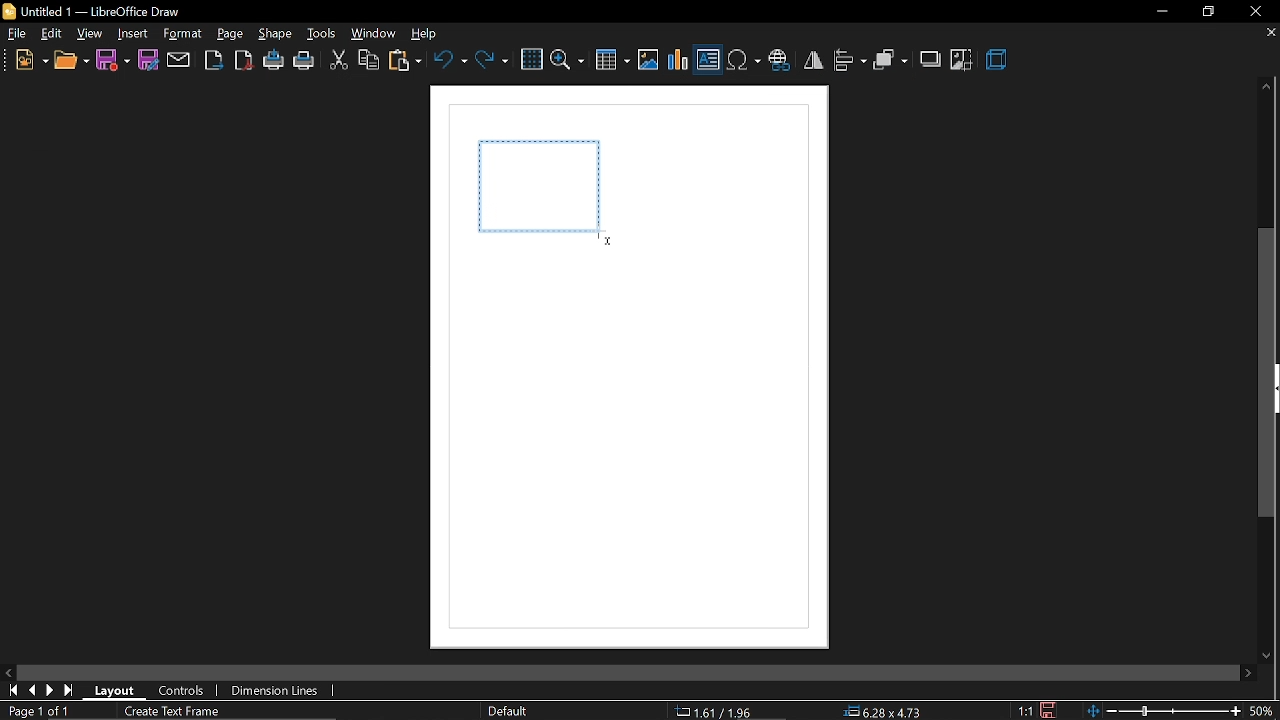  Describe the element at coordinates (1248, 672) in the screenshot. I see `move right` at that location.